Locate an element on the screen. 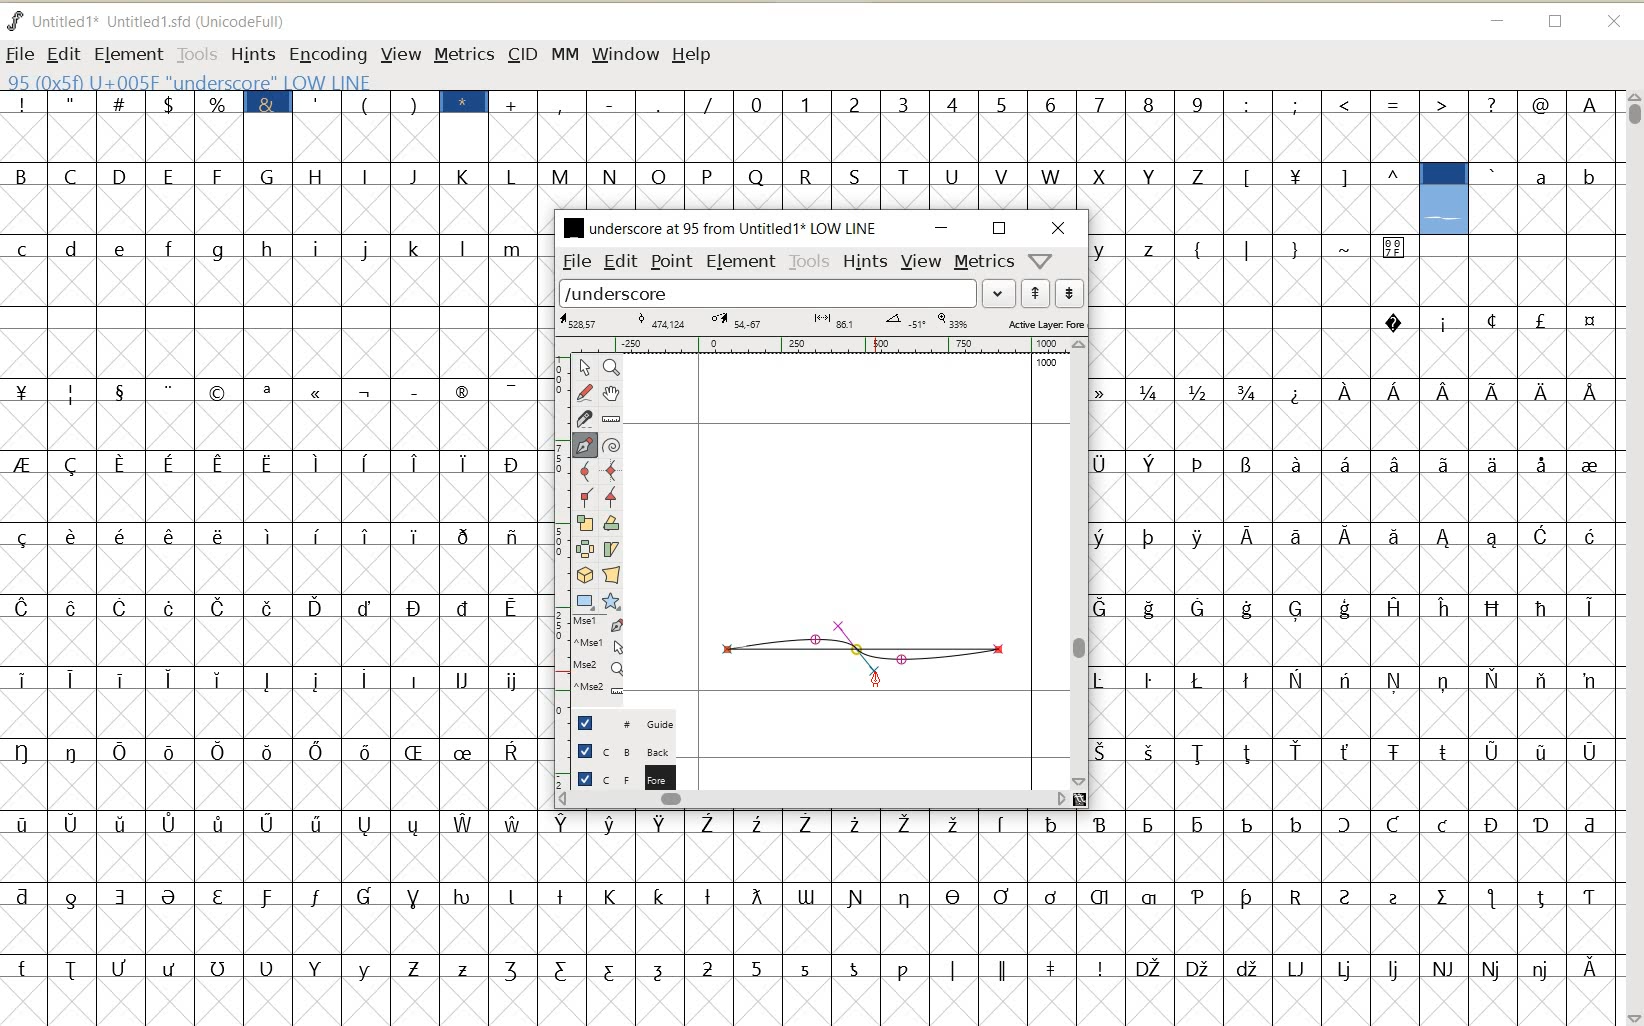  GLYPHY CHARACTERS & NUMBERS is located at coordinates (1079, 118).